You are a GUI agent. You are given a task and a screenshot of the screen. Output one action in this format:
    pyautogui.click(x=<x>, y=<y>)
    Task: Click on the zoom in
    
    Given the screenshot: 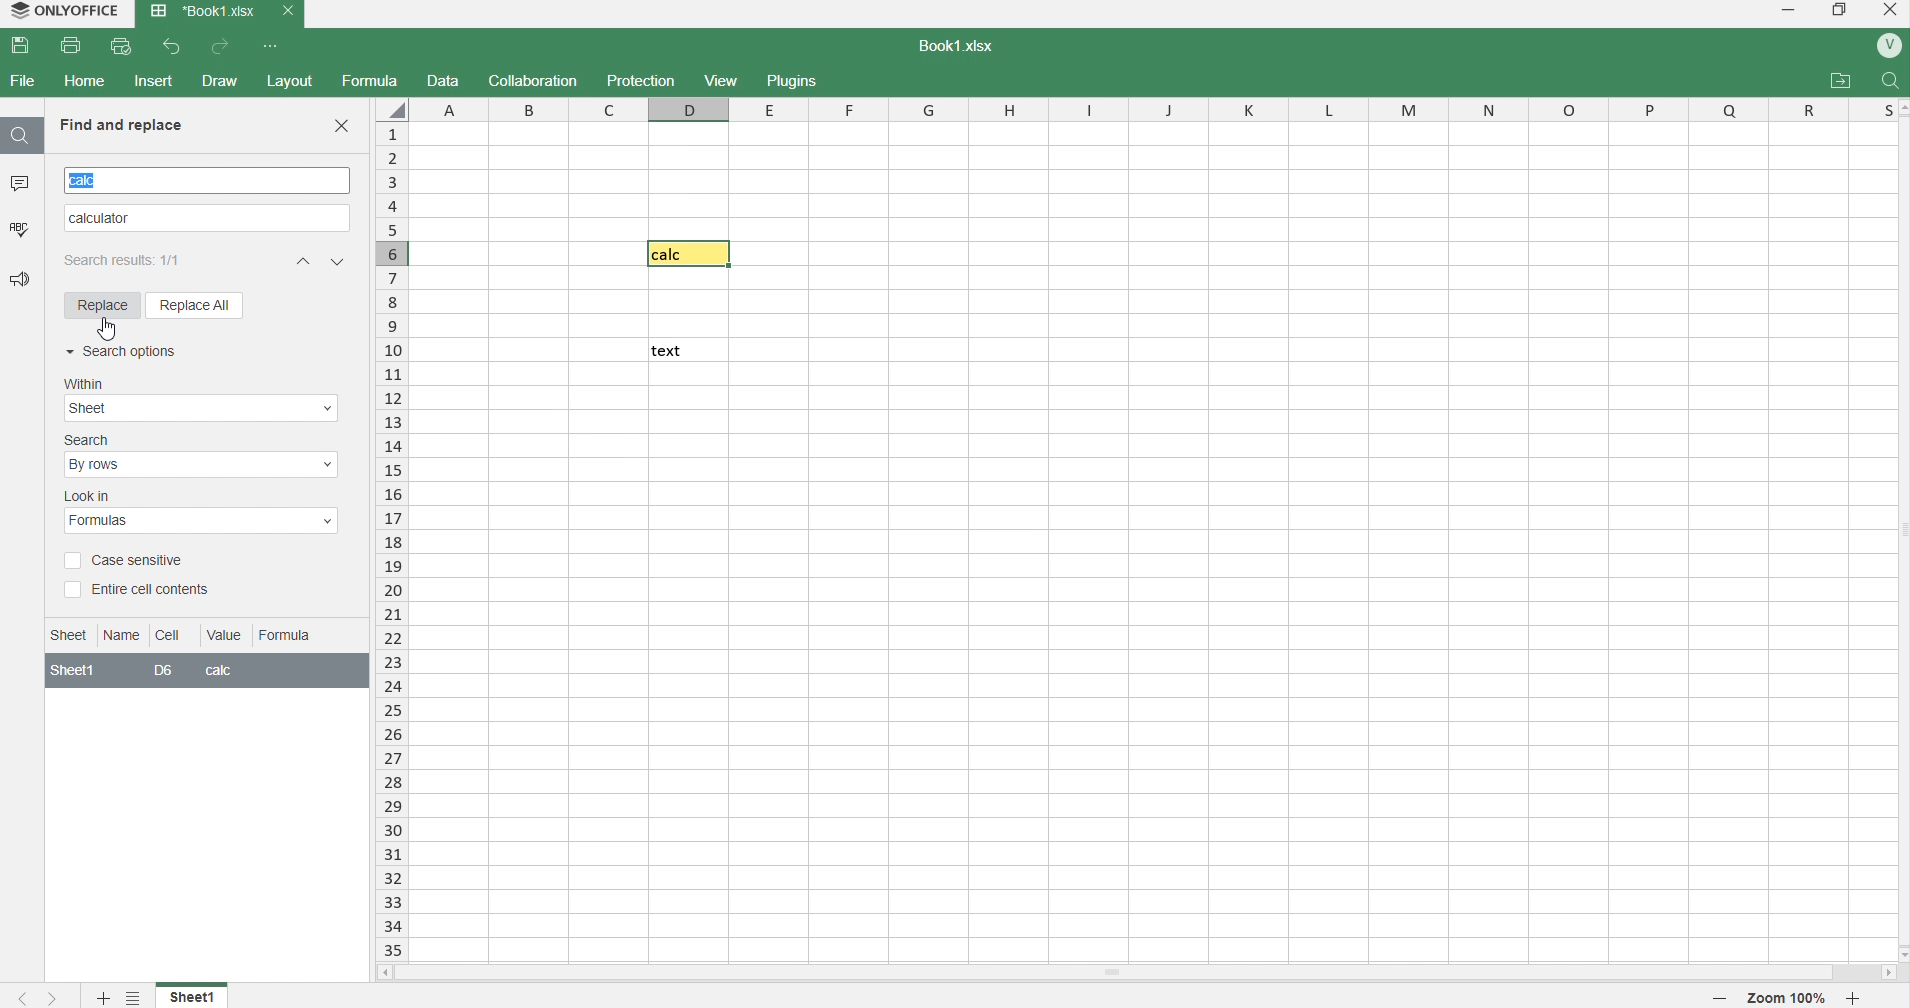 What is the action you would take?
    pyautogui.click(x=1856, y=997)
    